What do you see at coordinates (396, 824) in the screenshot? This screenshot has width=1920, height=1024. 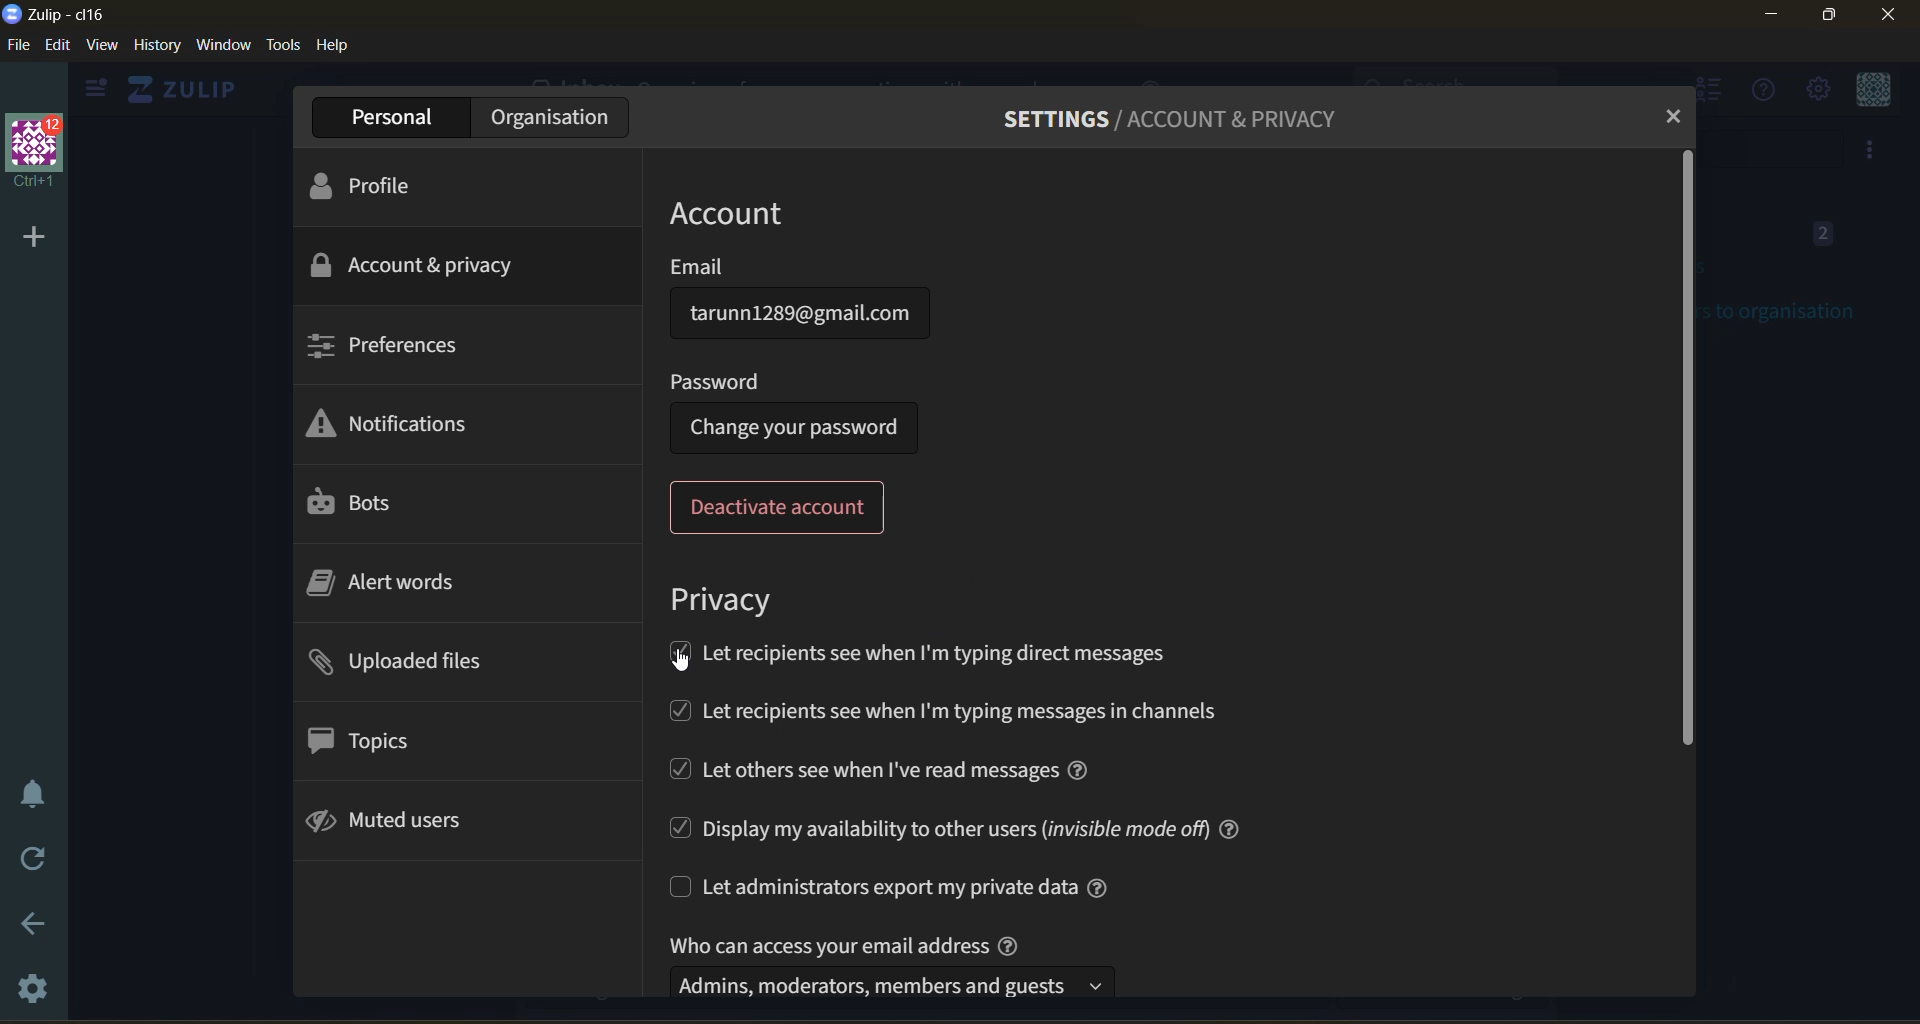 I see `muted users` at bounding box center [396, 824].